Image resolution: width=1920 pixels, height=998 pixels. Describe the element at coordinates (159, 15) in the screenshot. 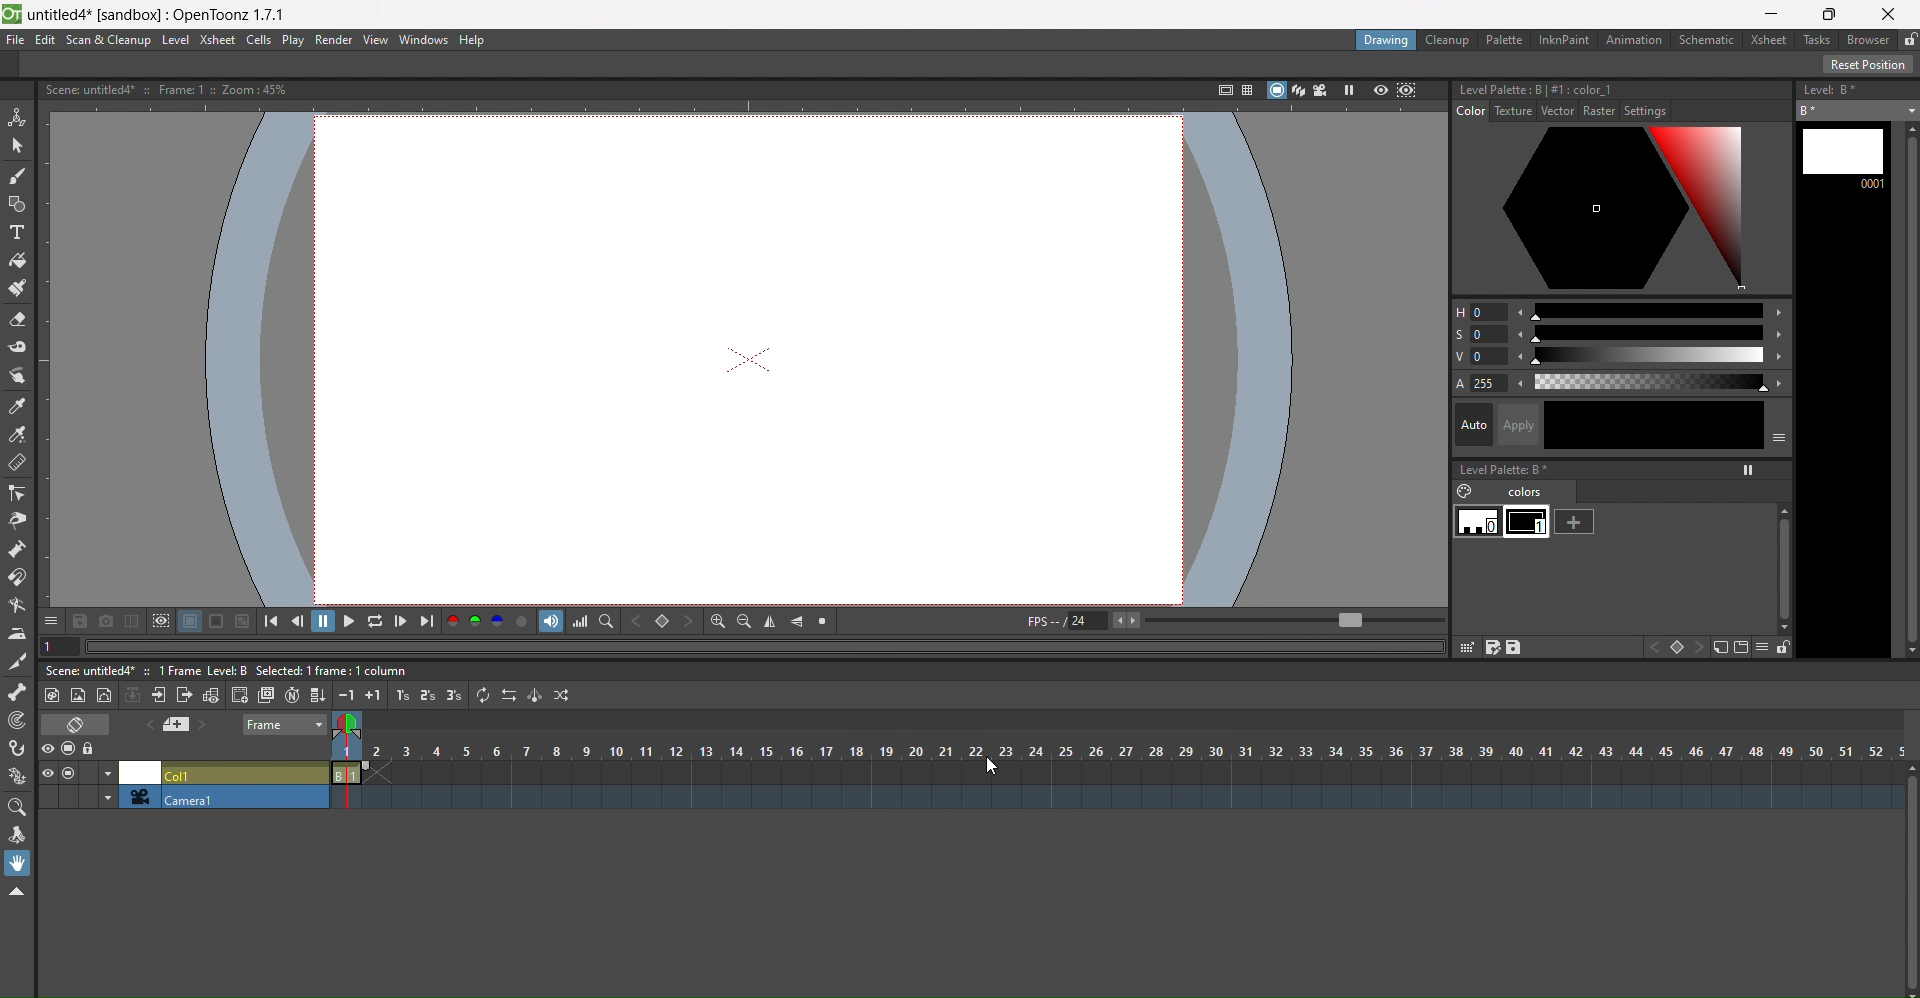

I see `file name app name and version` at that location.